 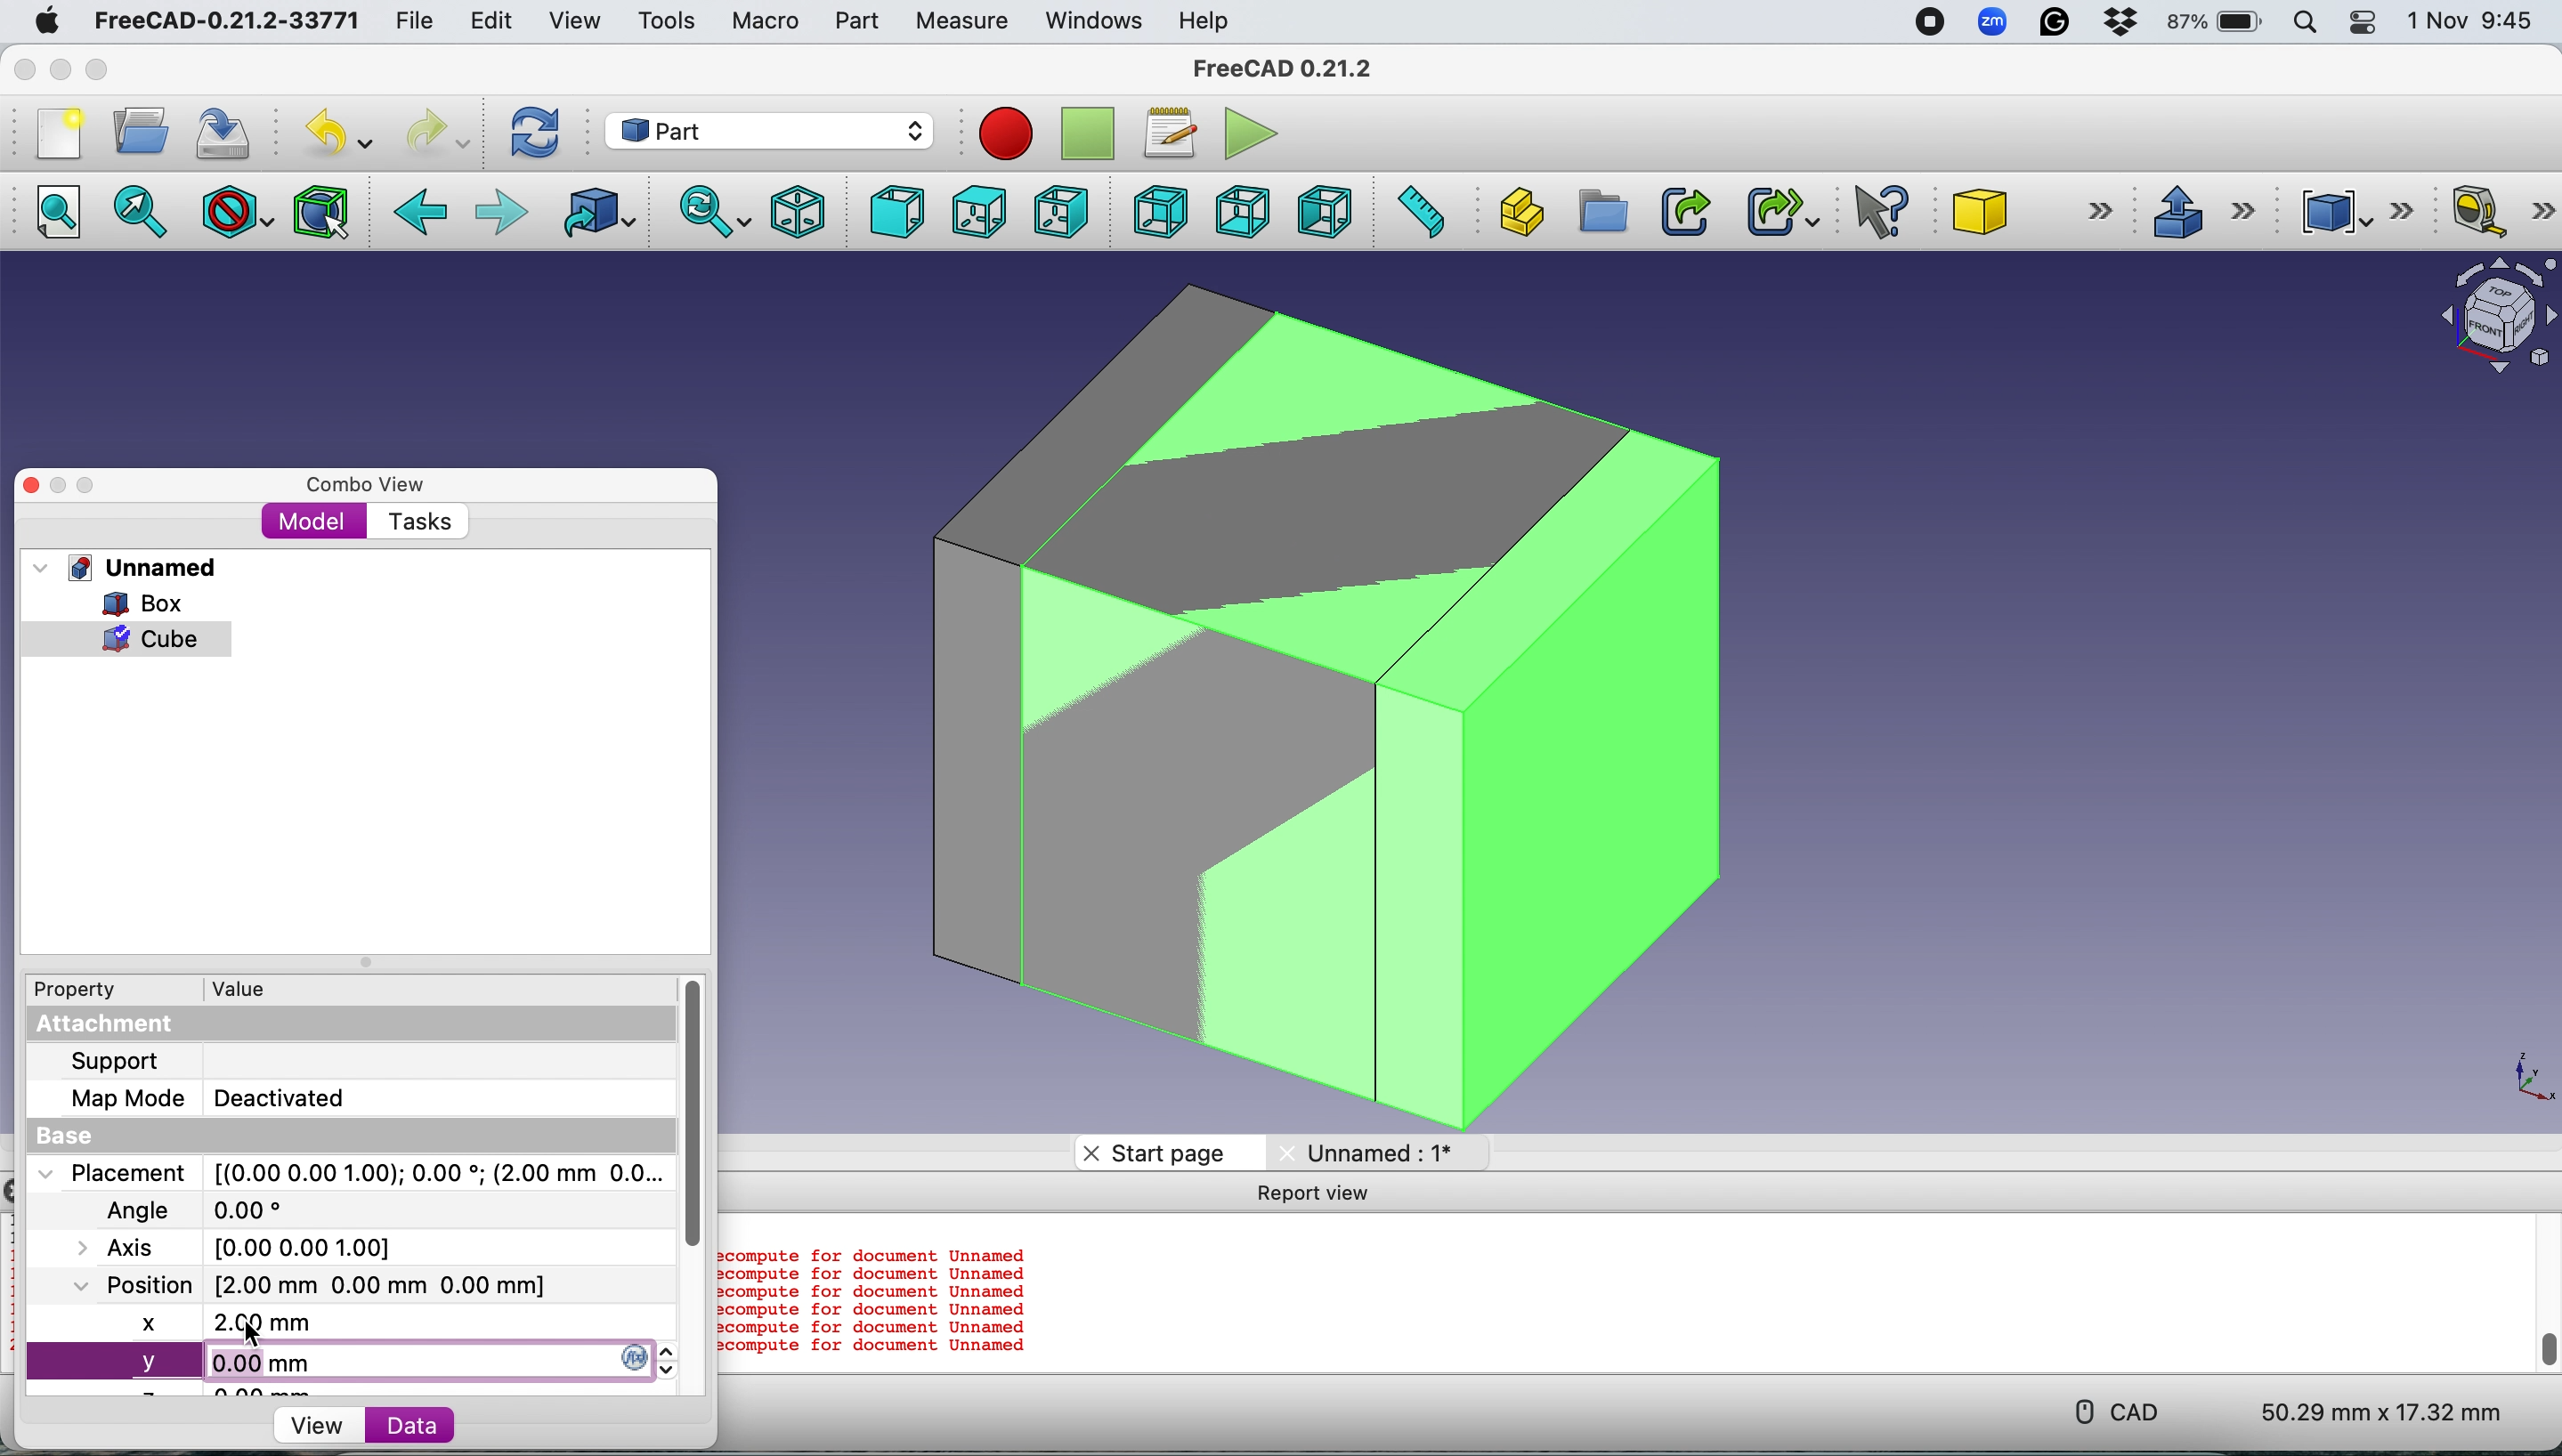 I want to click on Part, so click(x=856, y=21).